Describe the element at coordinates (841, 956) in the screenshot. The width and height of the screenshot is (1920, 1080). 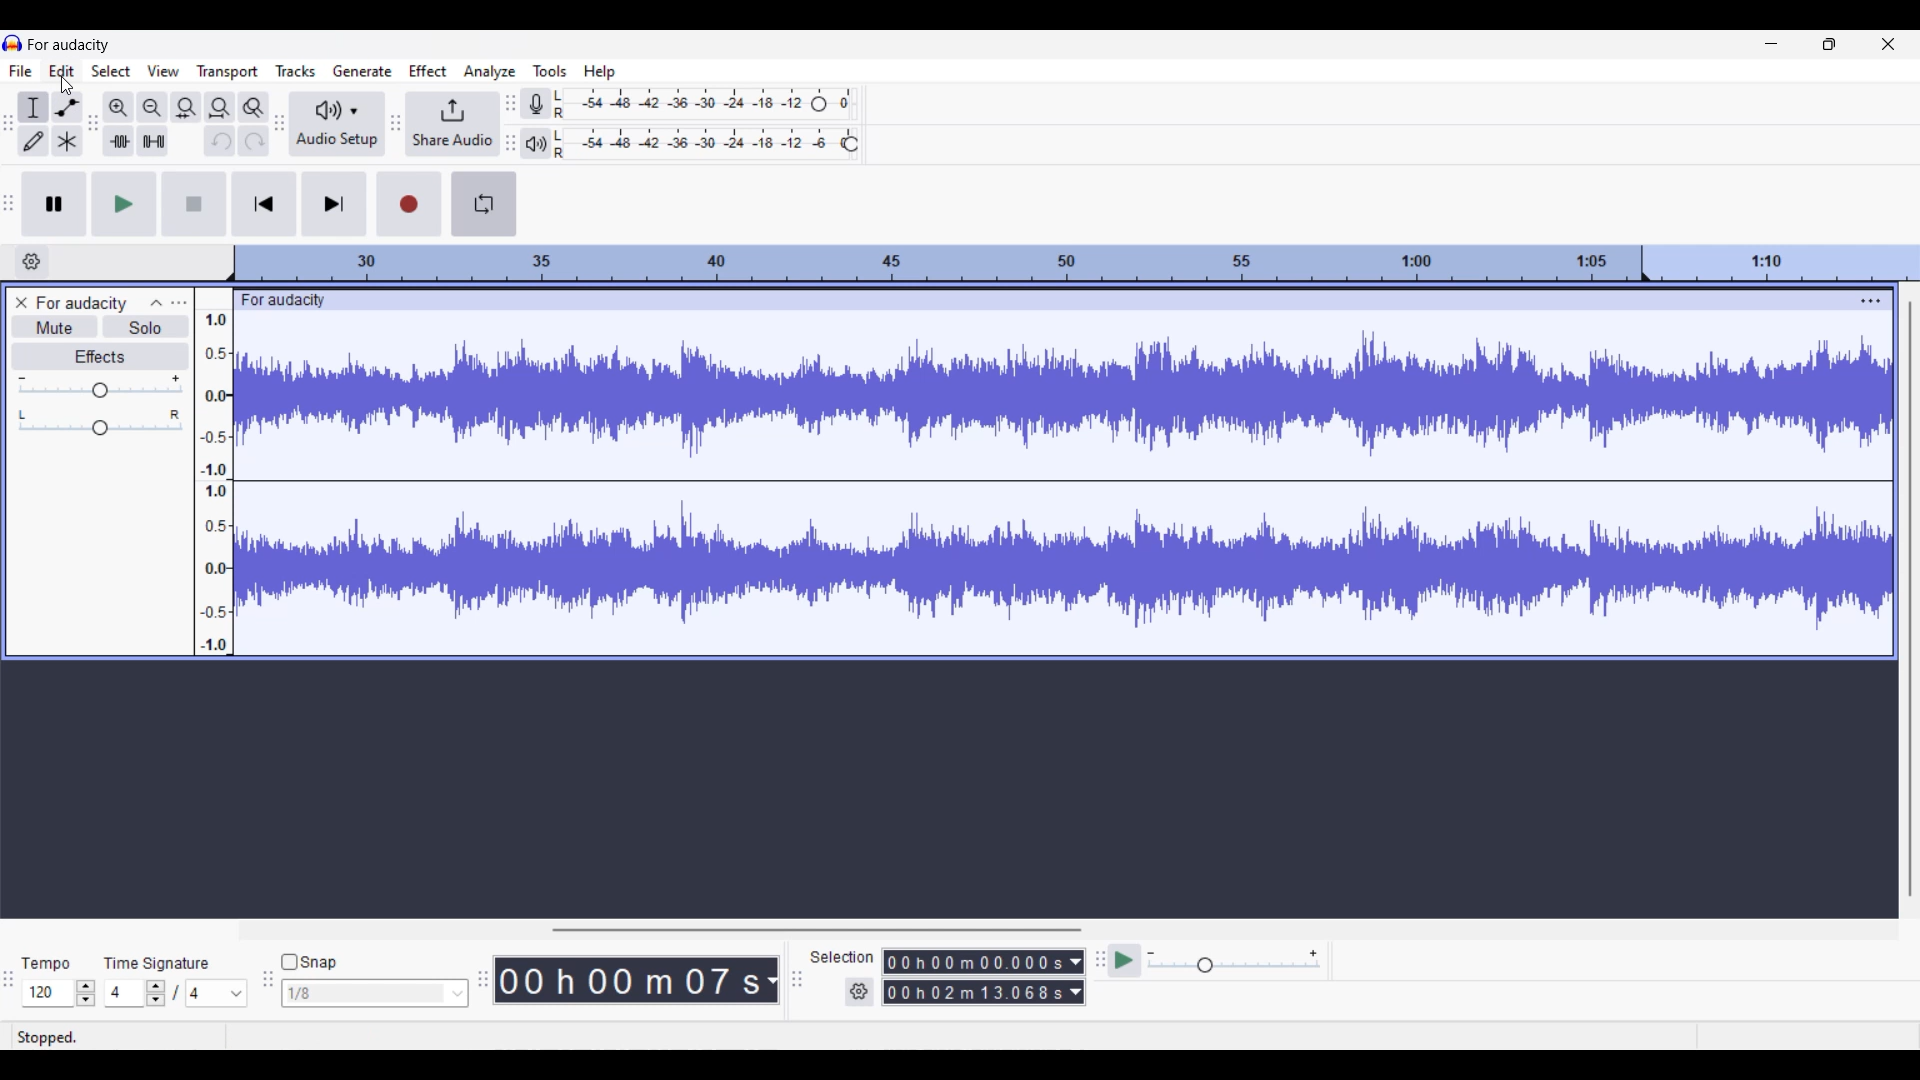
I see `selection` at that location.